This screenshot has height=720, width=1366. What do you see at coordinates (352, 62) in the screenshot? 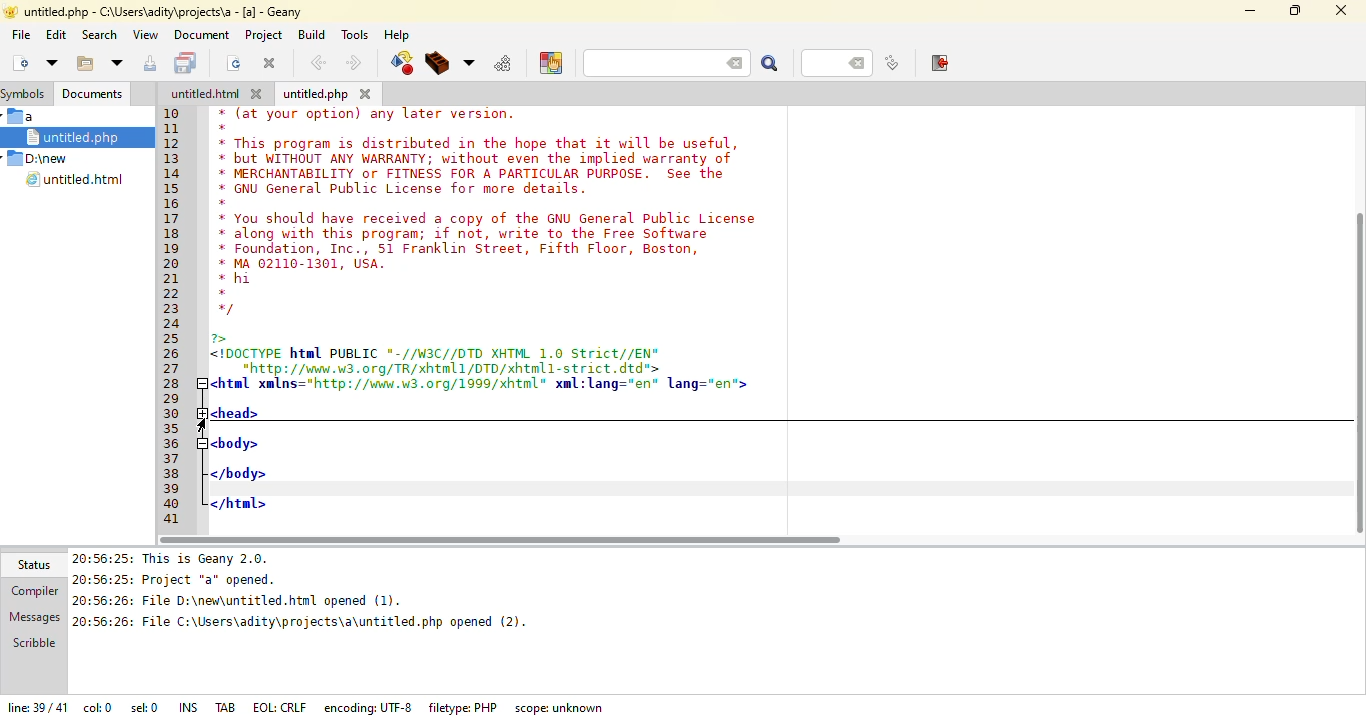
I see `next` at bounding box center [352, 62].